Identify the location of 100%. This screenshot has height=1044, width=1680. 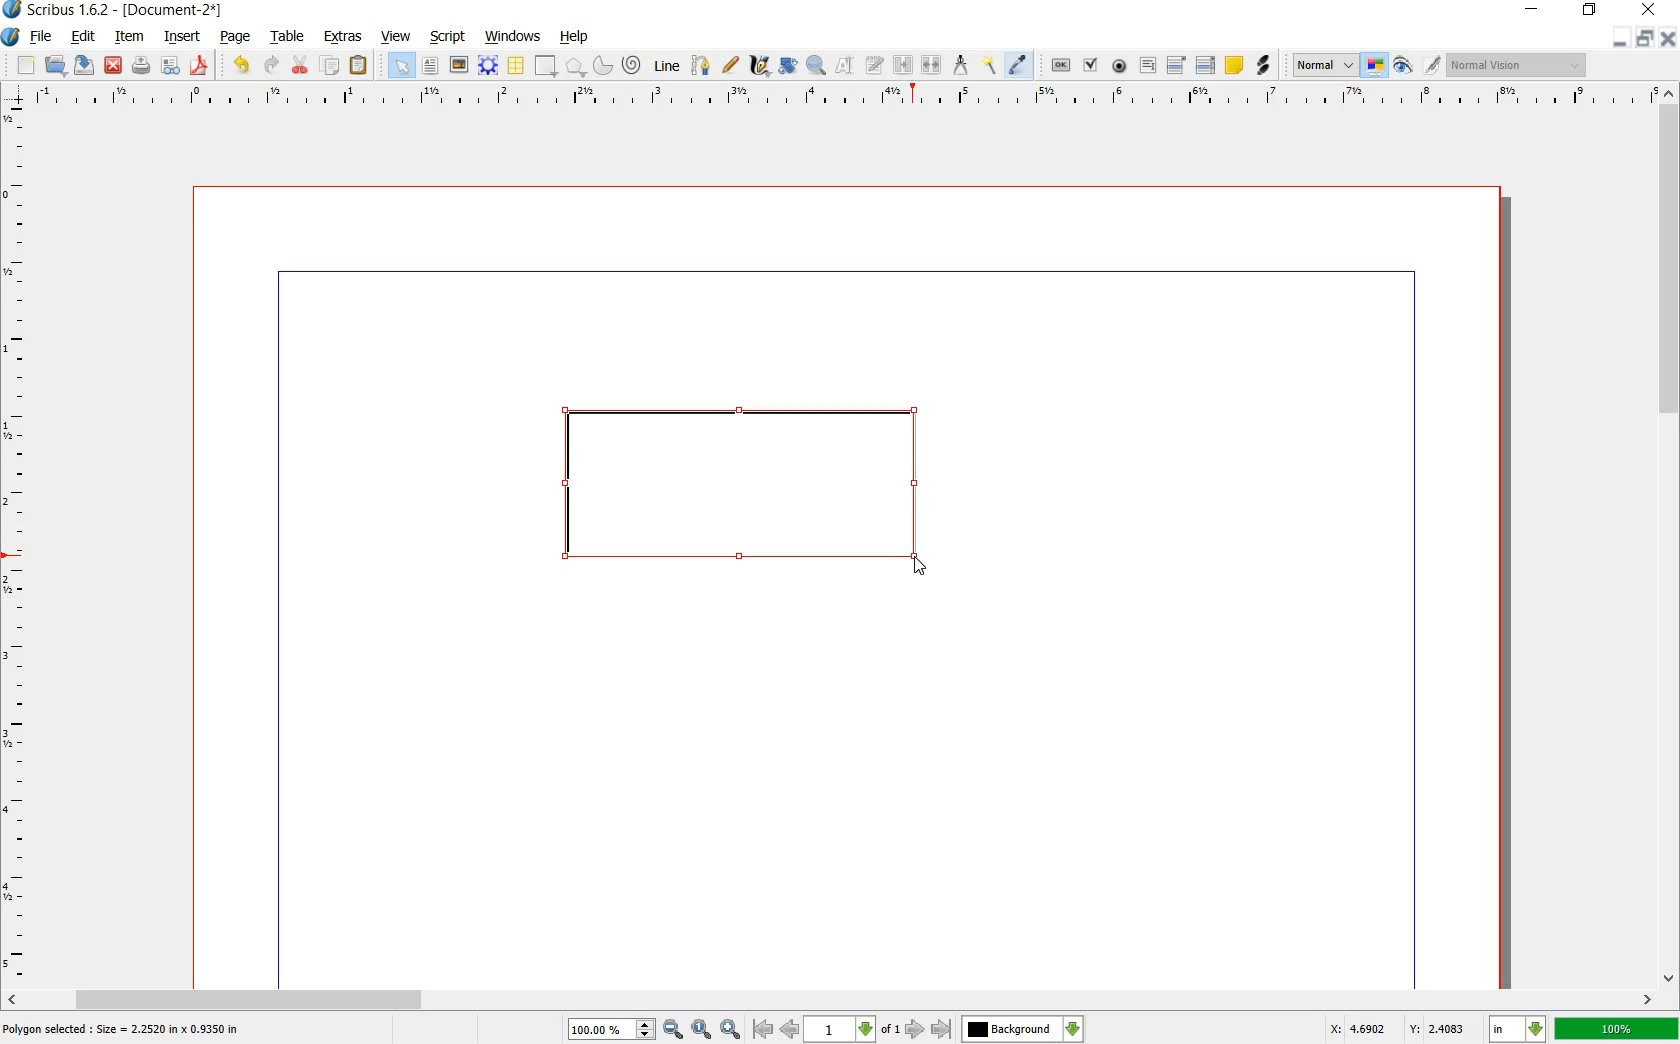
(1616, 1030).